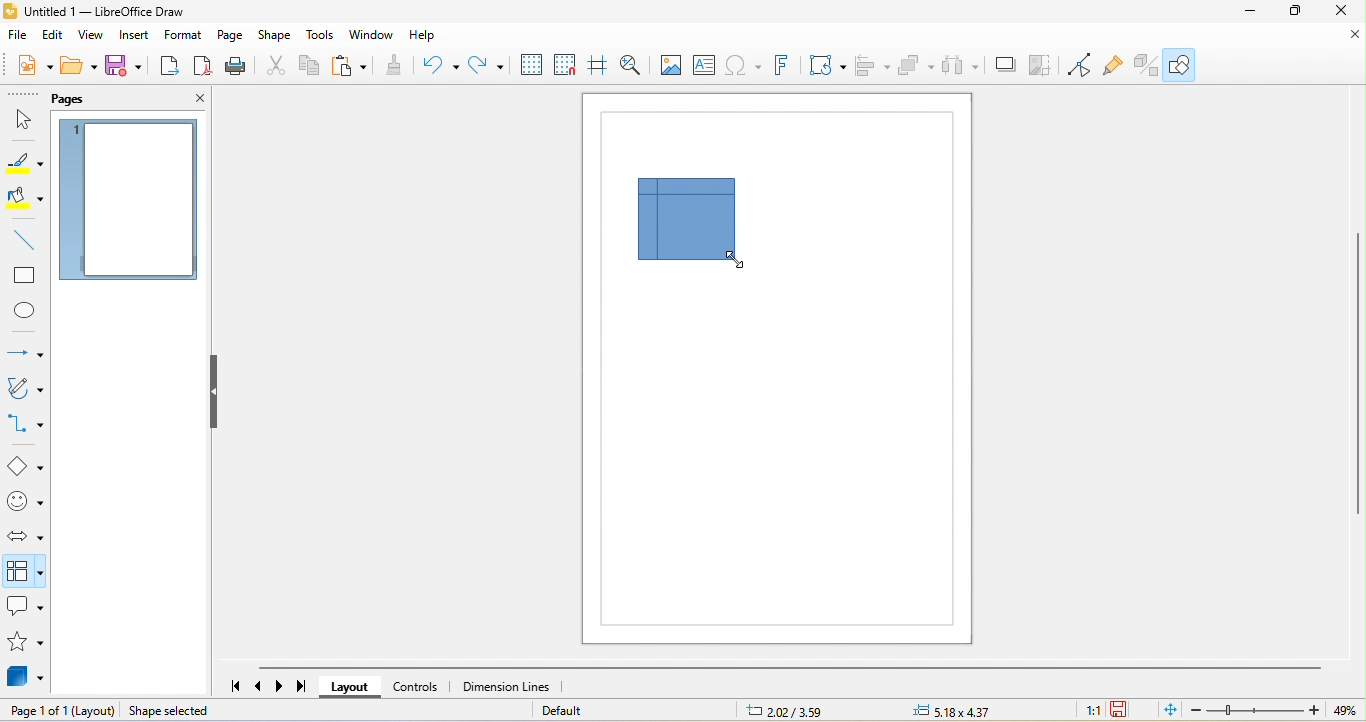 This screenshot has height=722, width=1366. What do you see at coordinates (1257, 710) in the screenshot?
I see `zoom` at bounding box center [1257, 710].